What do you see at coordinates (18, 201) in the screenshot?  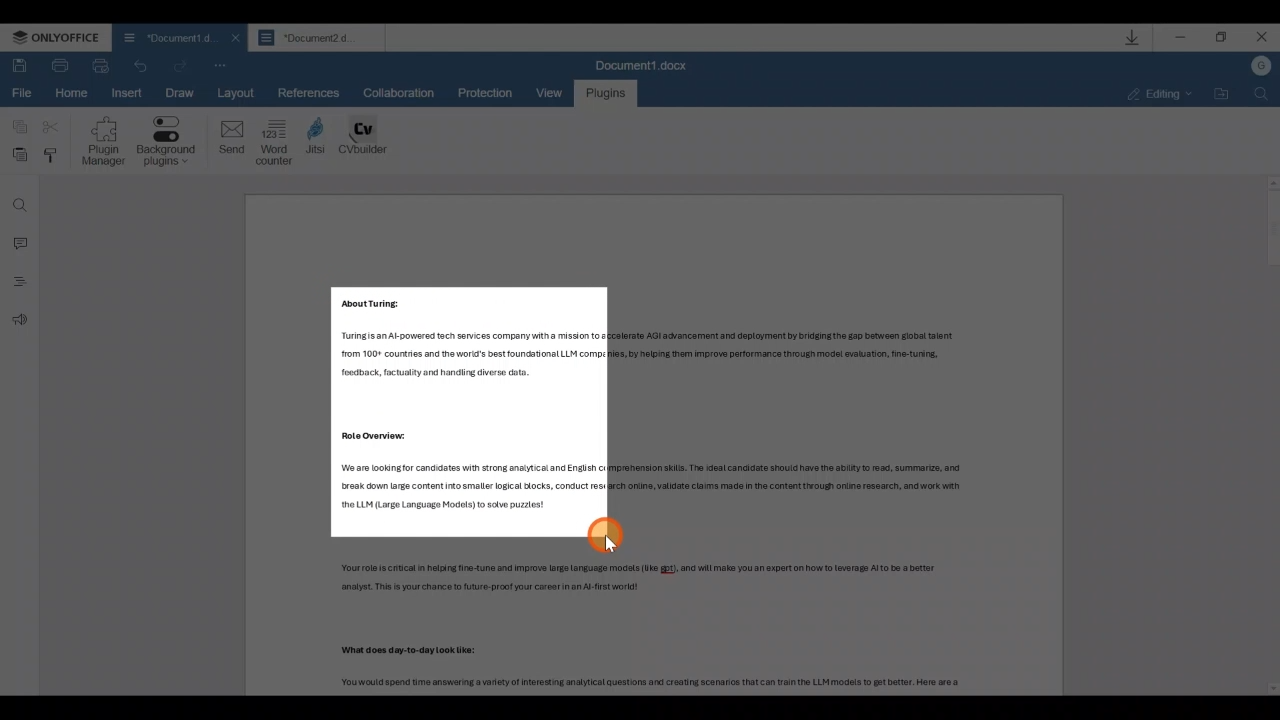 I see `Find` at bounding box center [18, 201].